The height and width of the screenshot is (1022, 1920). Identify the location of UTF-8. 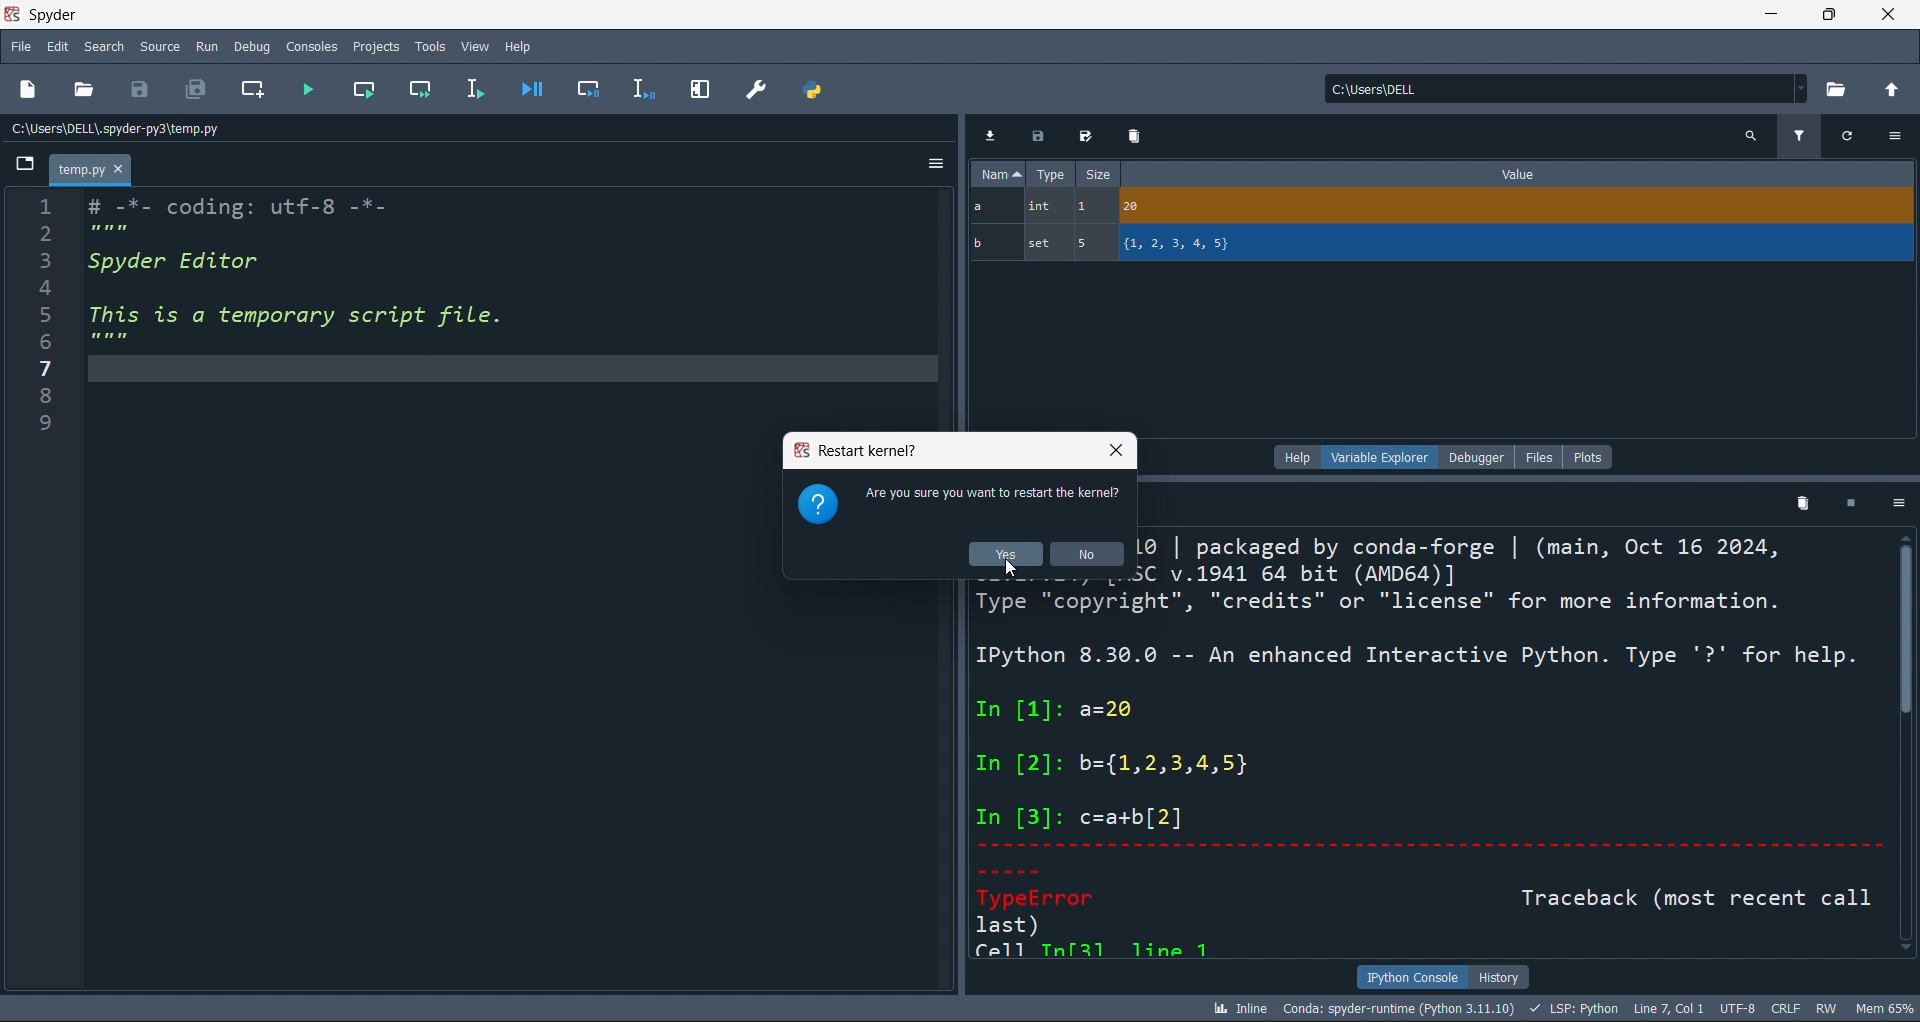
(1738, 1009).